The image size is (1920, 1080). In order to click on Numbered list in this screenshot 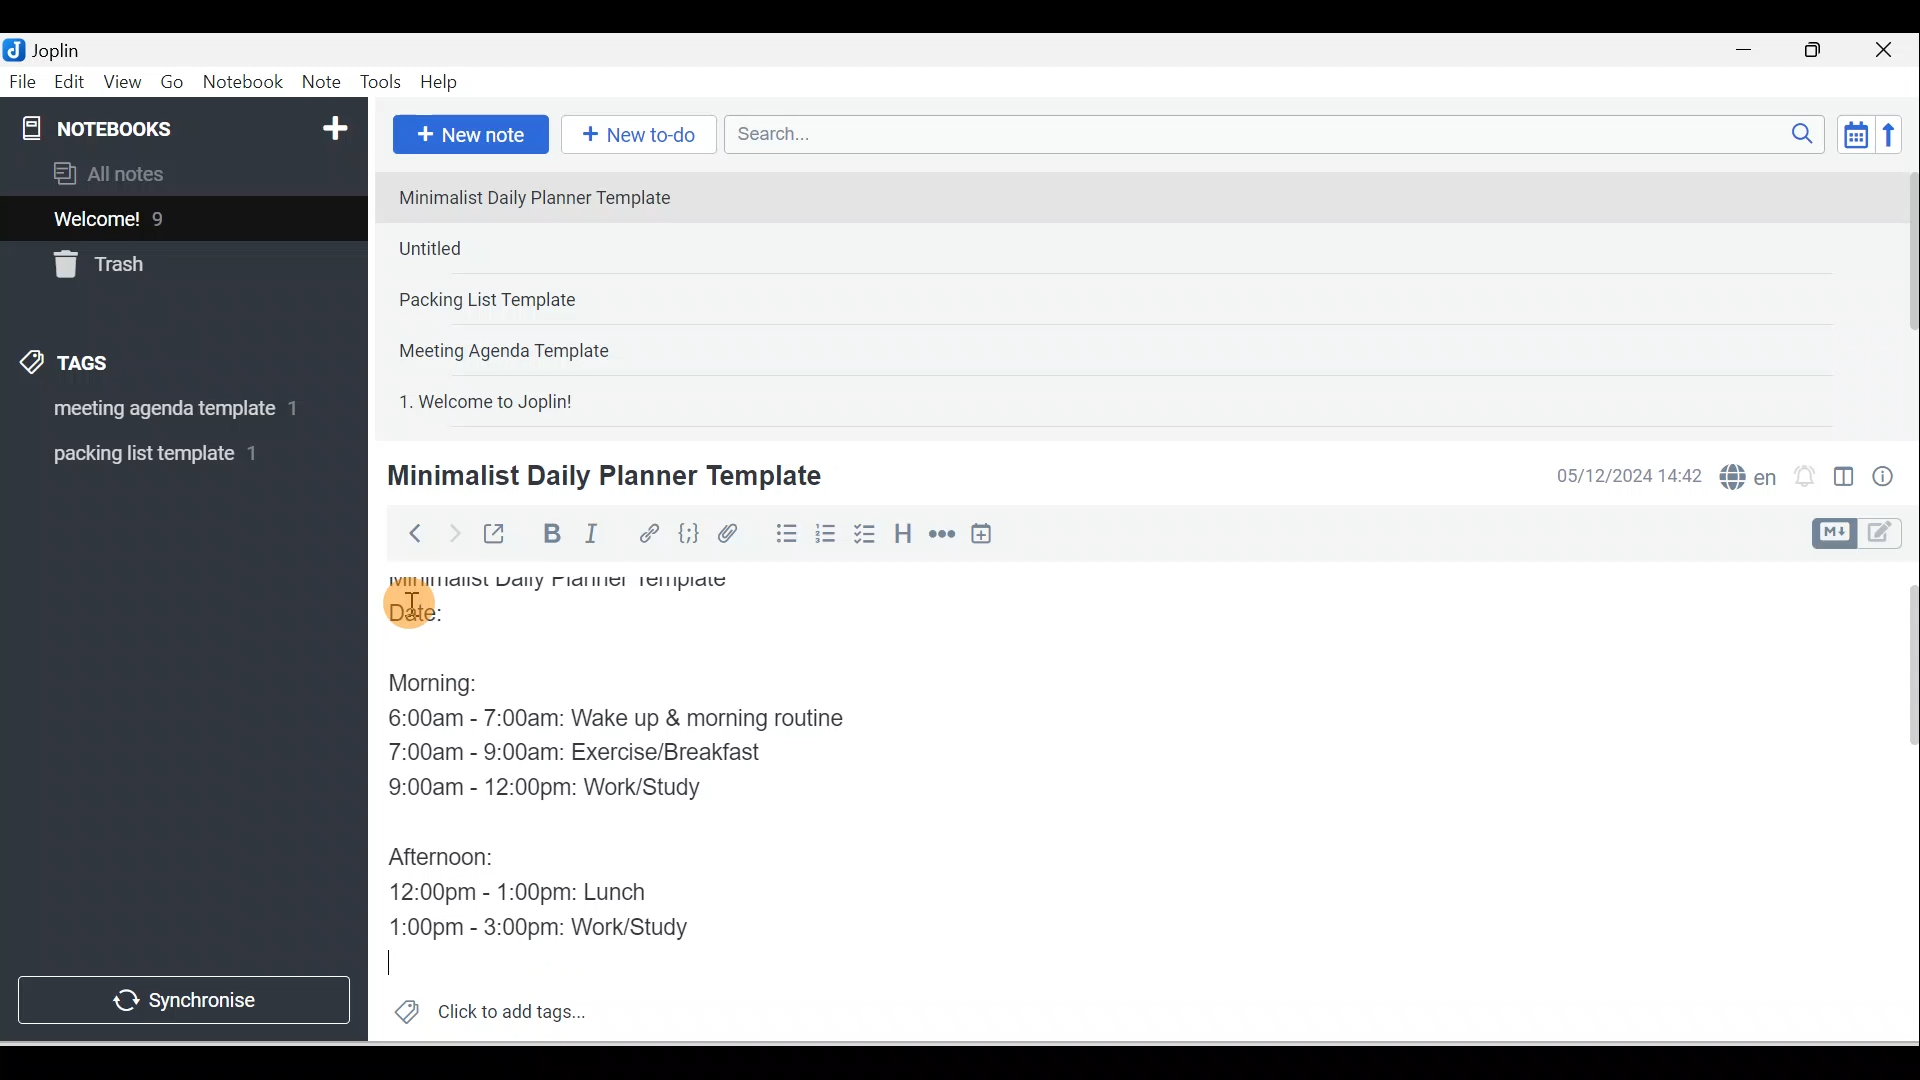, I will do `click(826, 533)`.